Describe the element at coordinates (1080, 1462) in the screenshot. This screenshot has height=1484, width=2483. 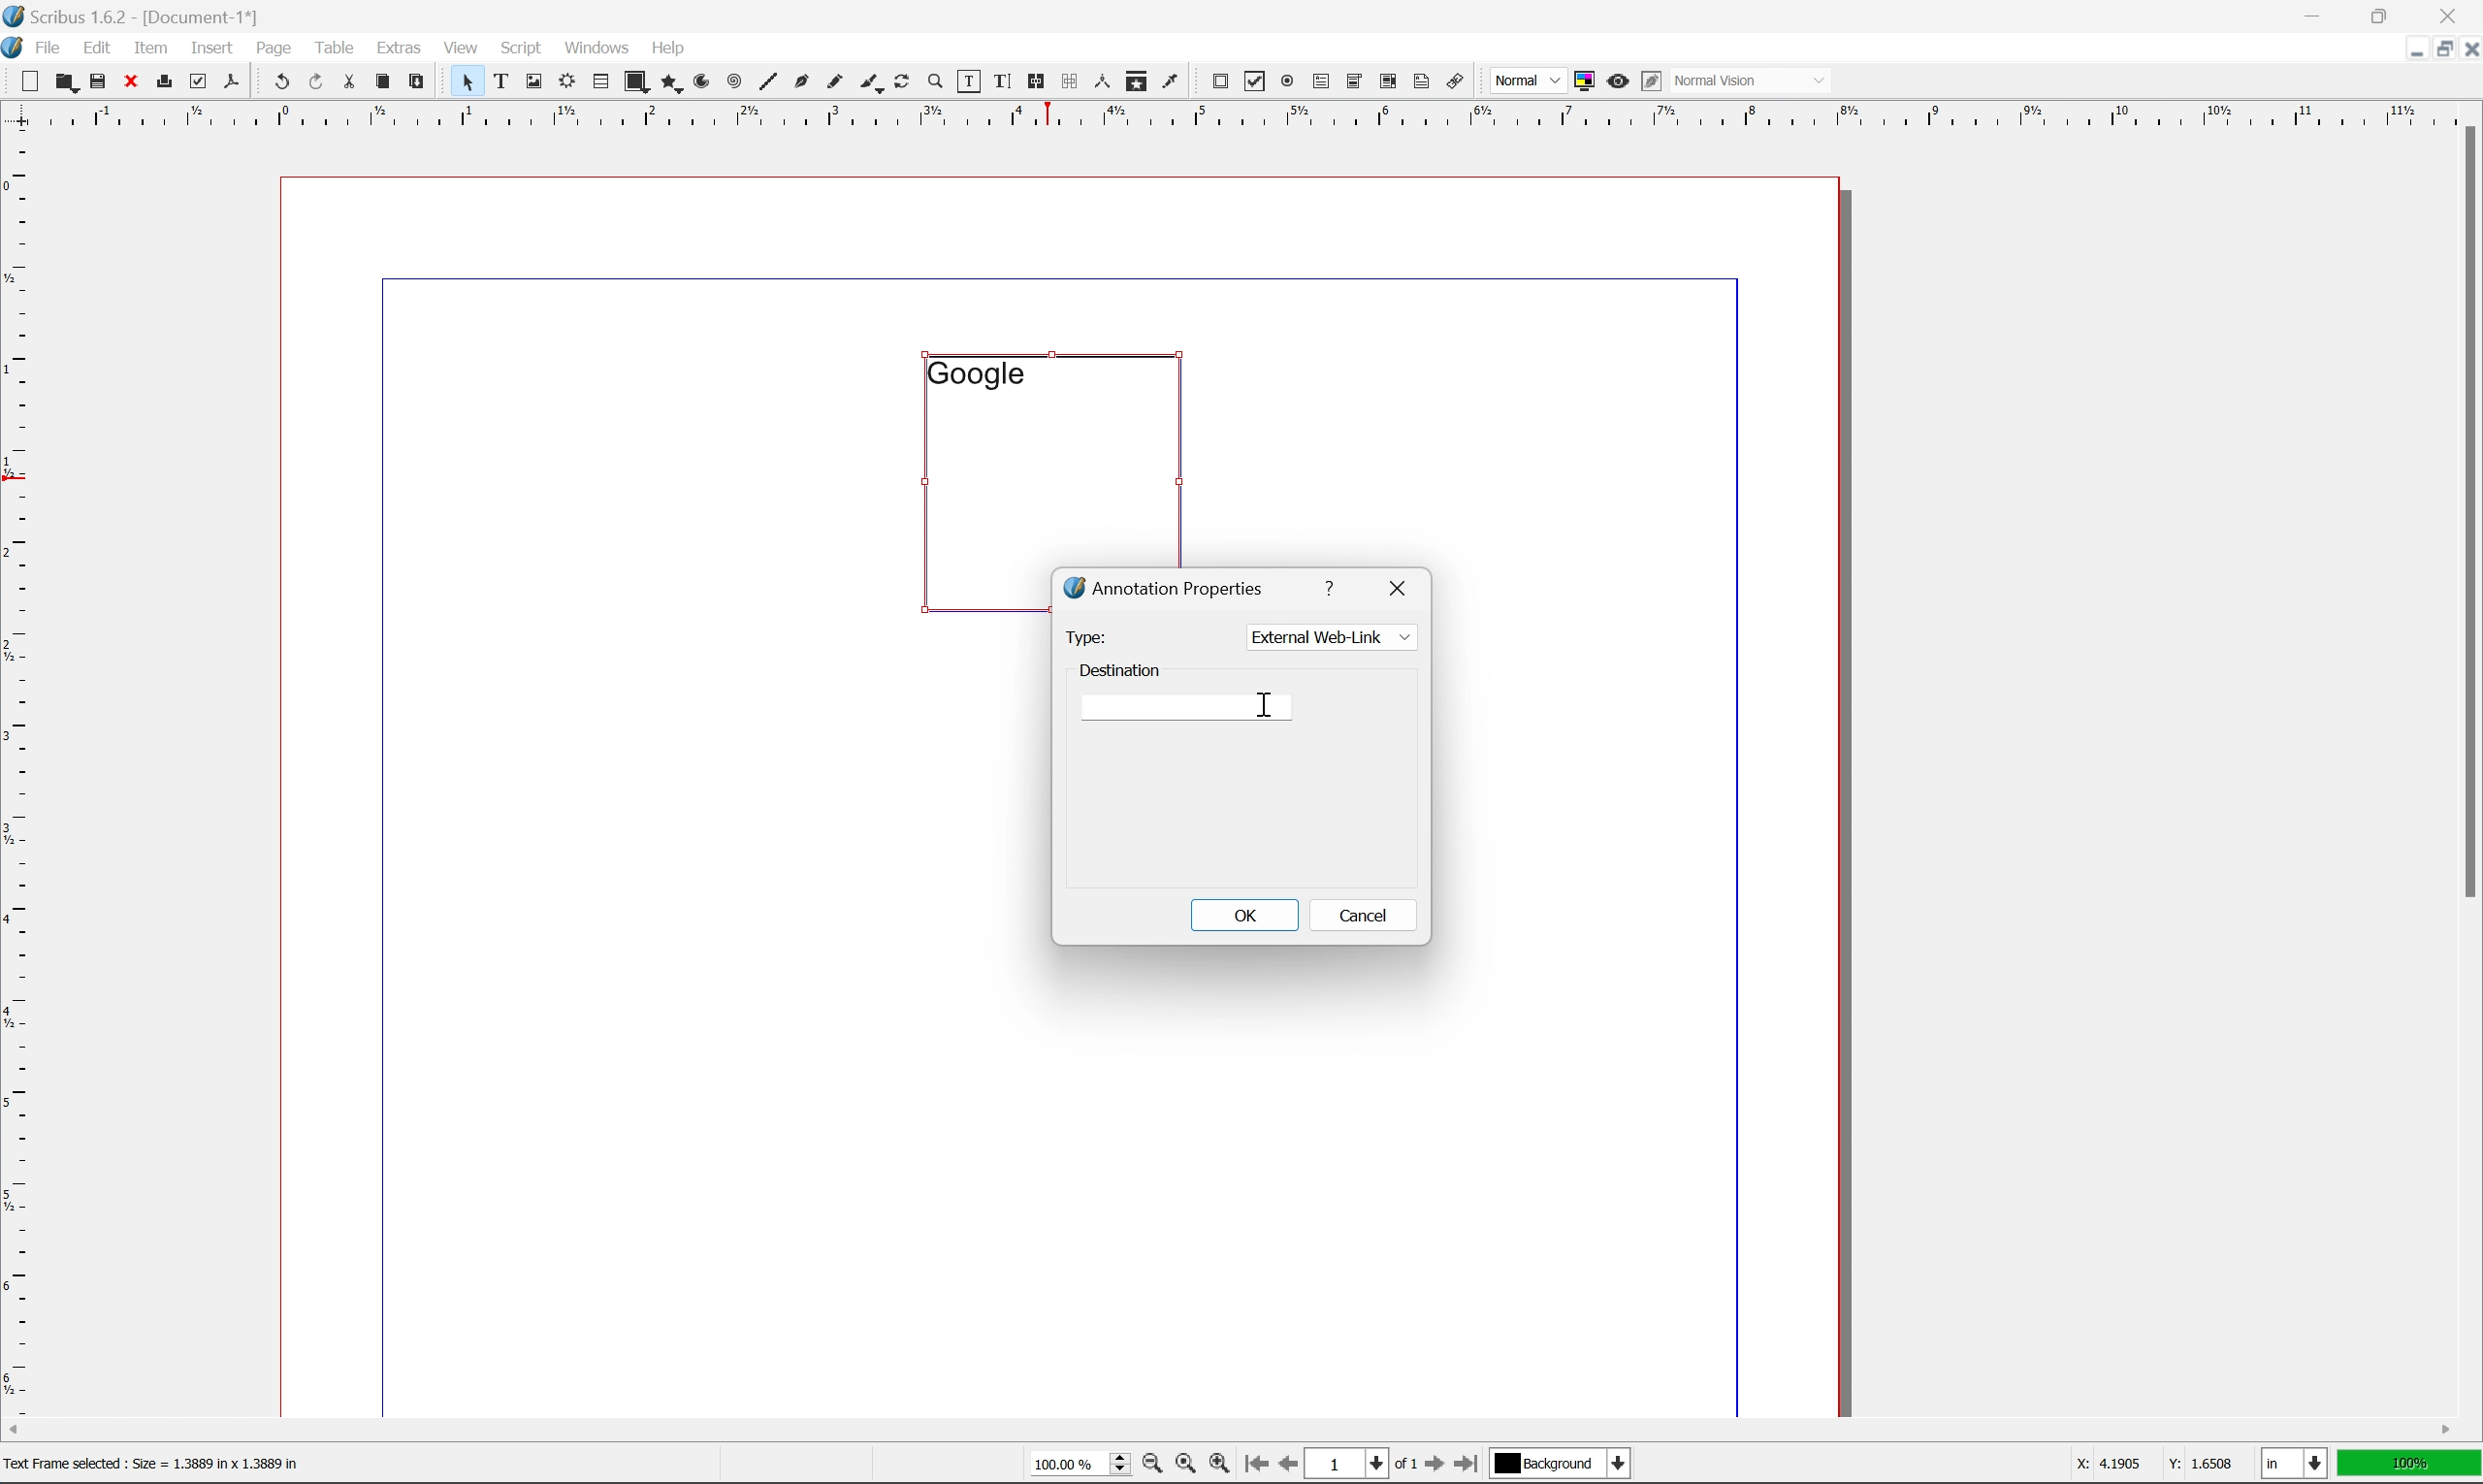
I see `select current zoom level` at that location.